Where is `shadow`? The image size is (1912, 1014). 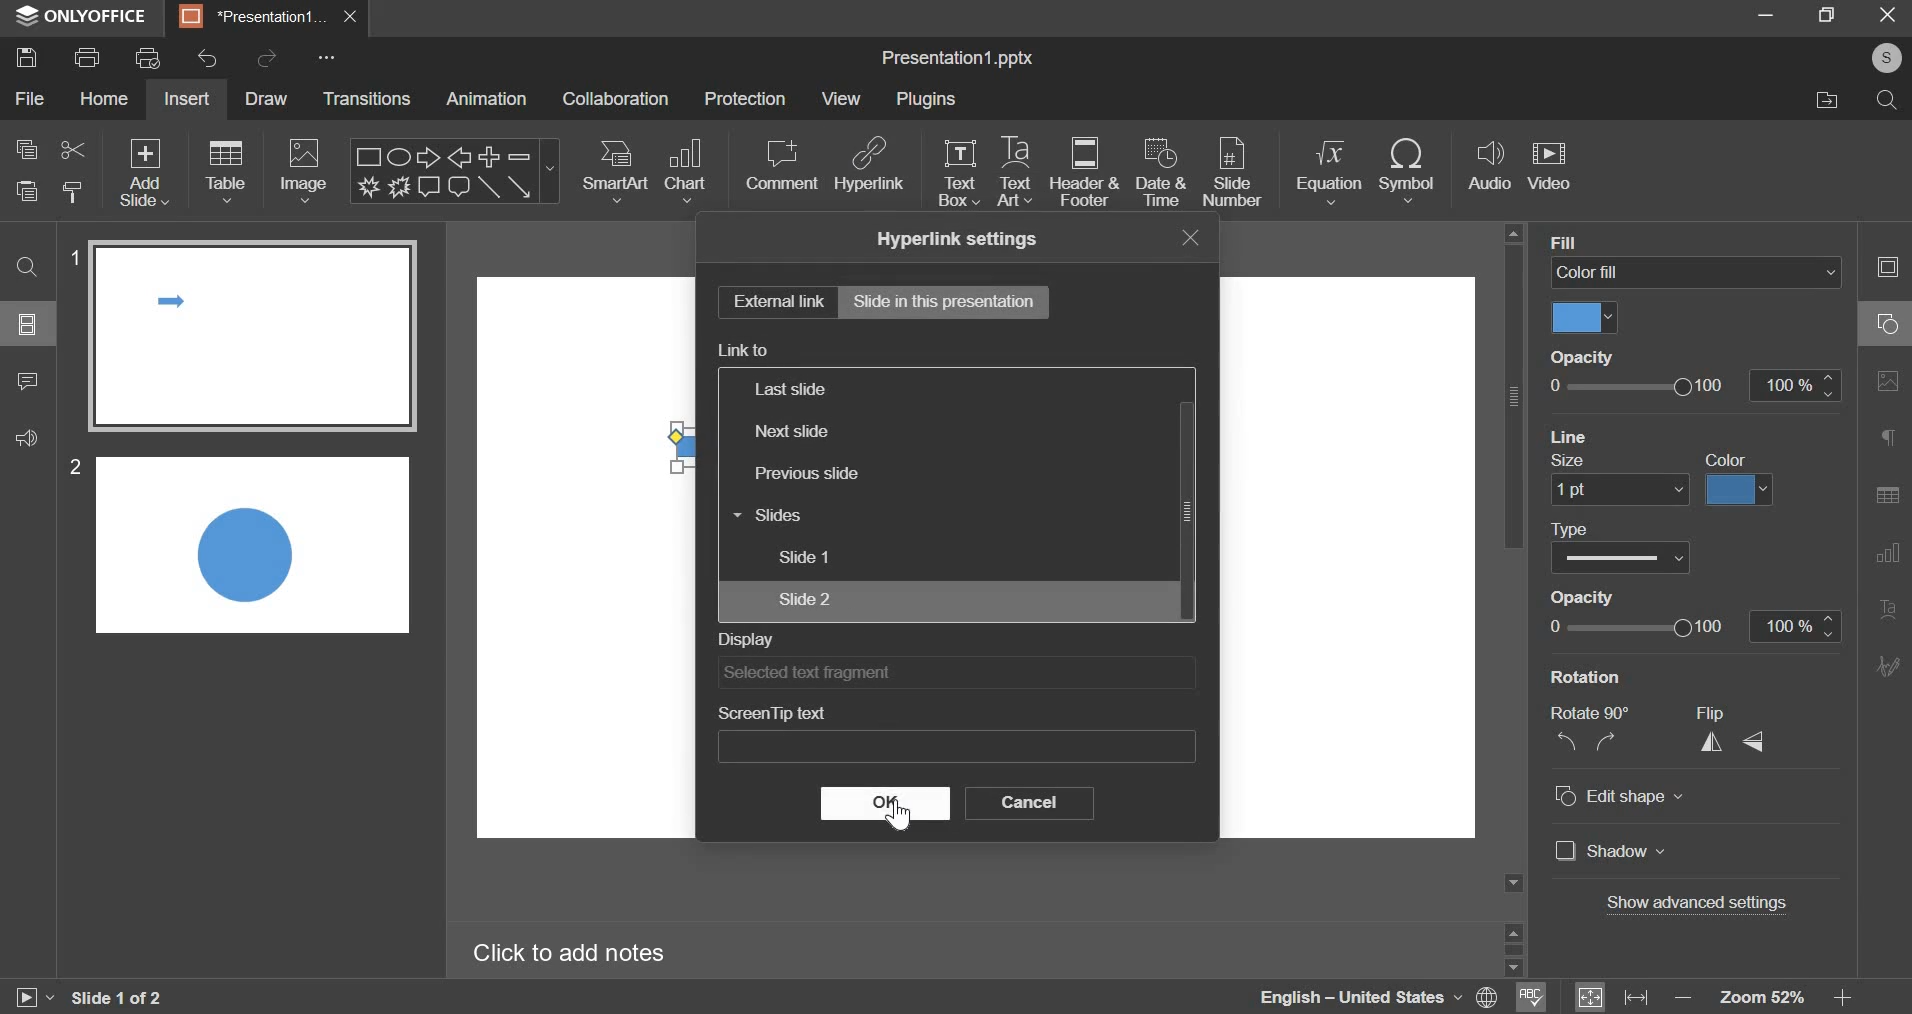 shadow is located at coordinates (1615, 852).